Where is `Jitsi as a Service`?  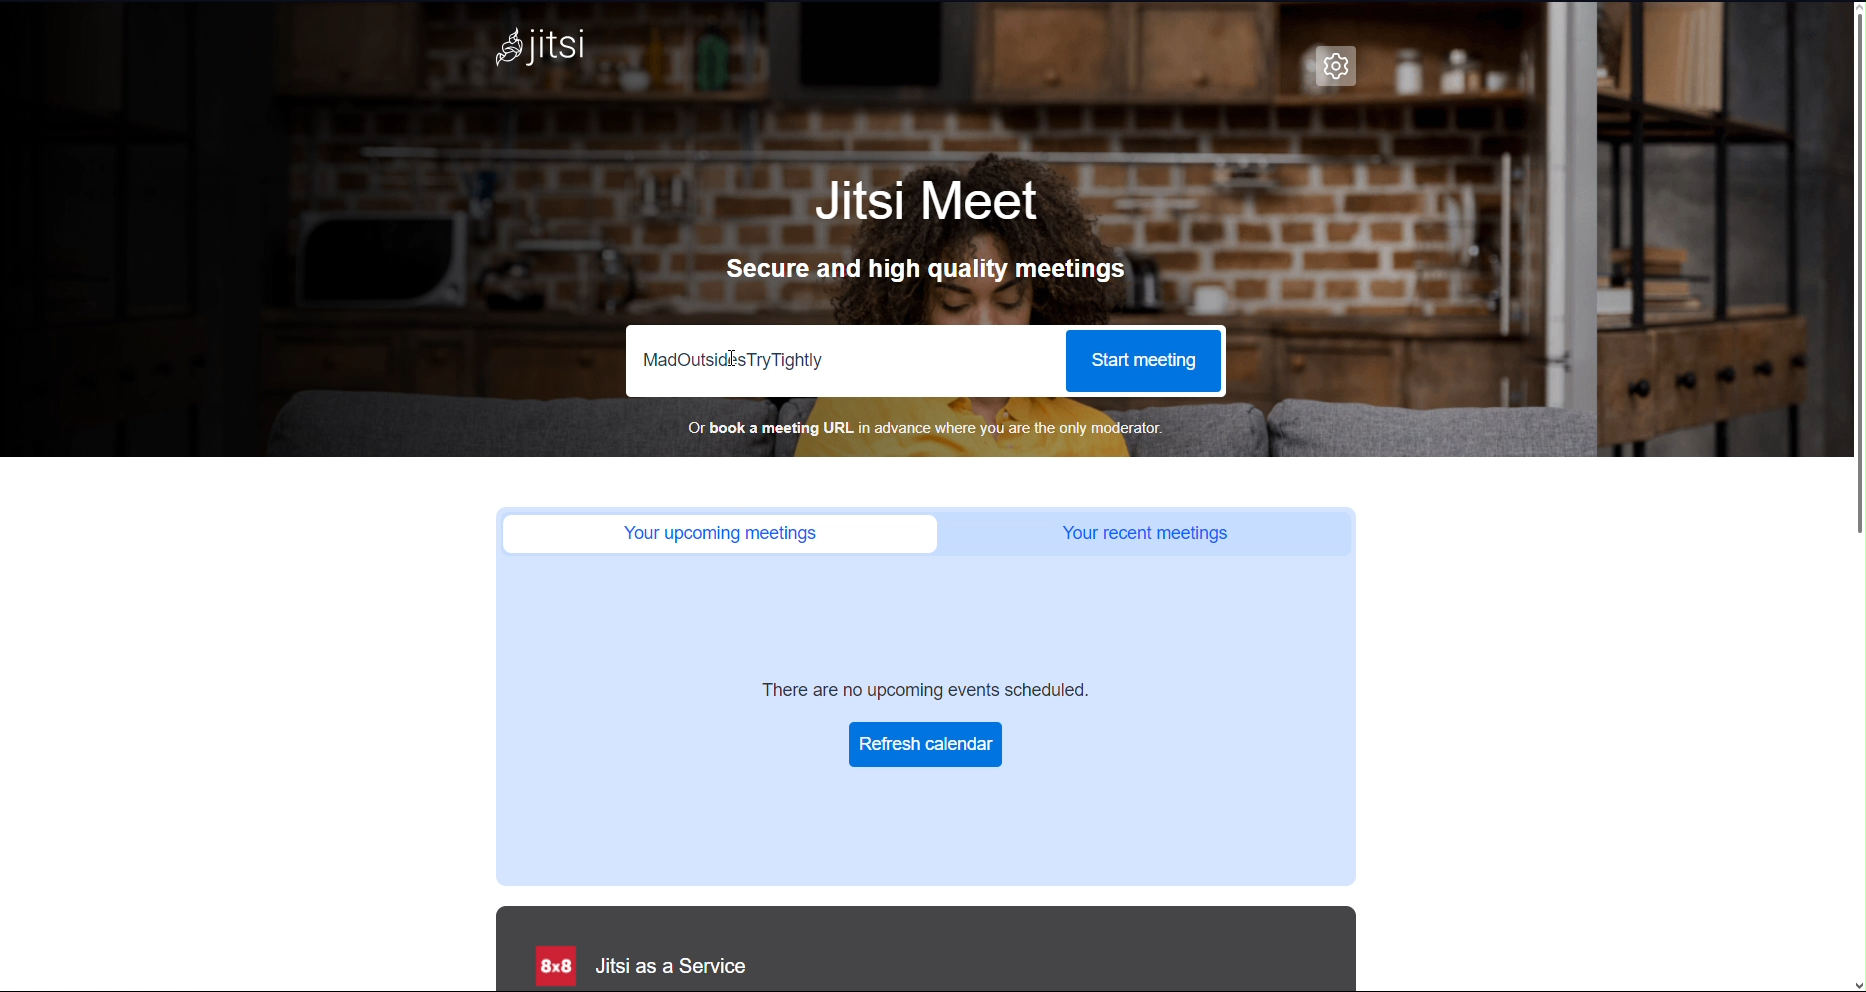
Jitsi as a Service is located at coordinates (637, 966).